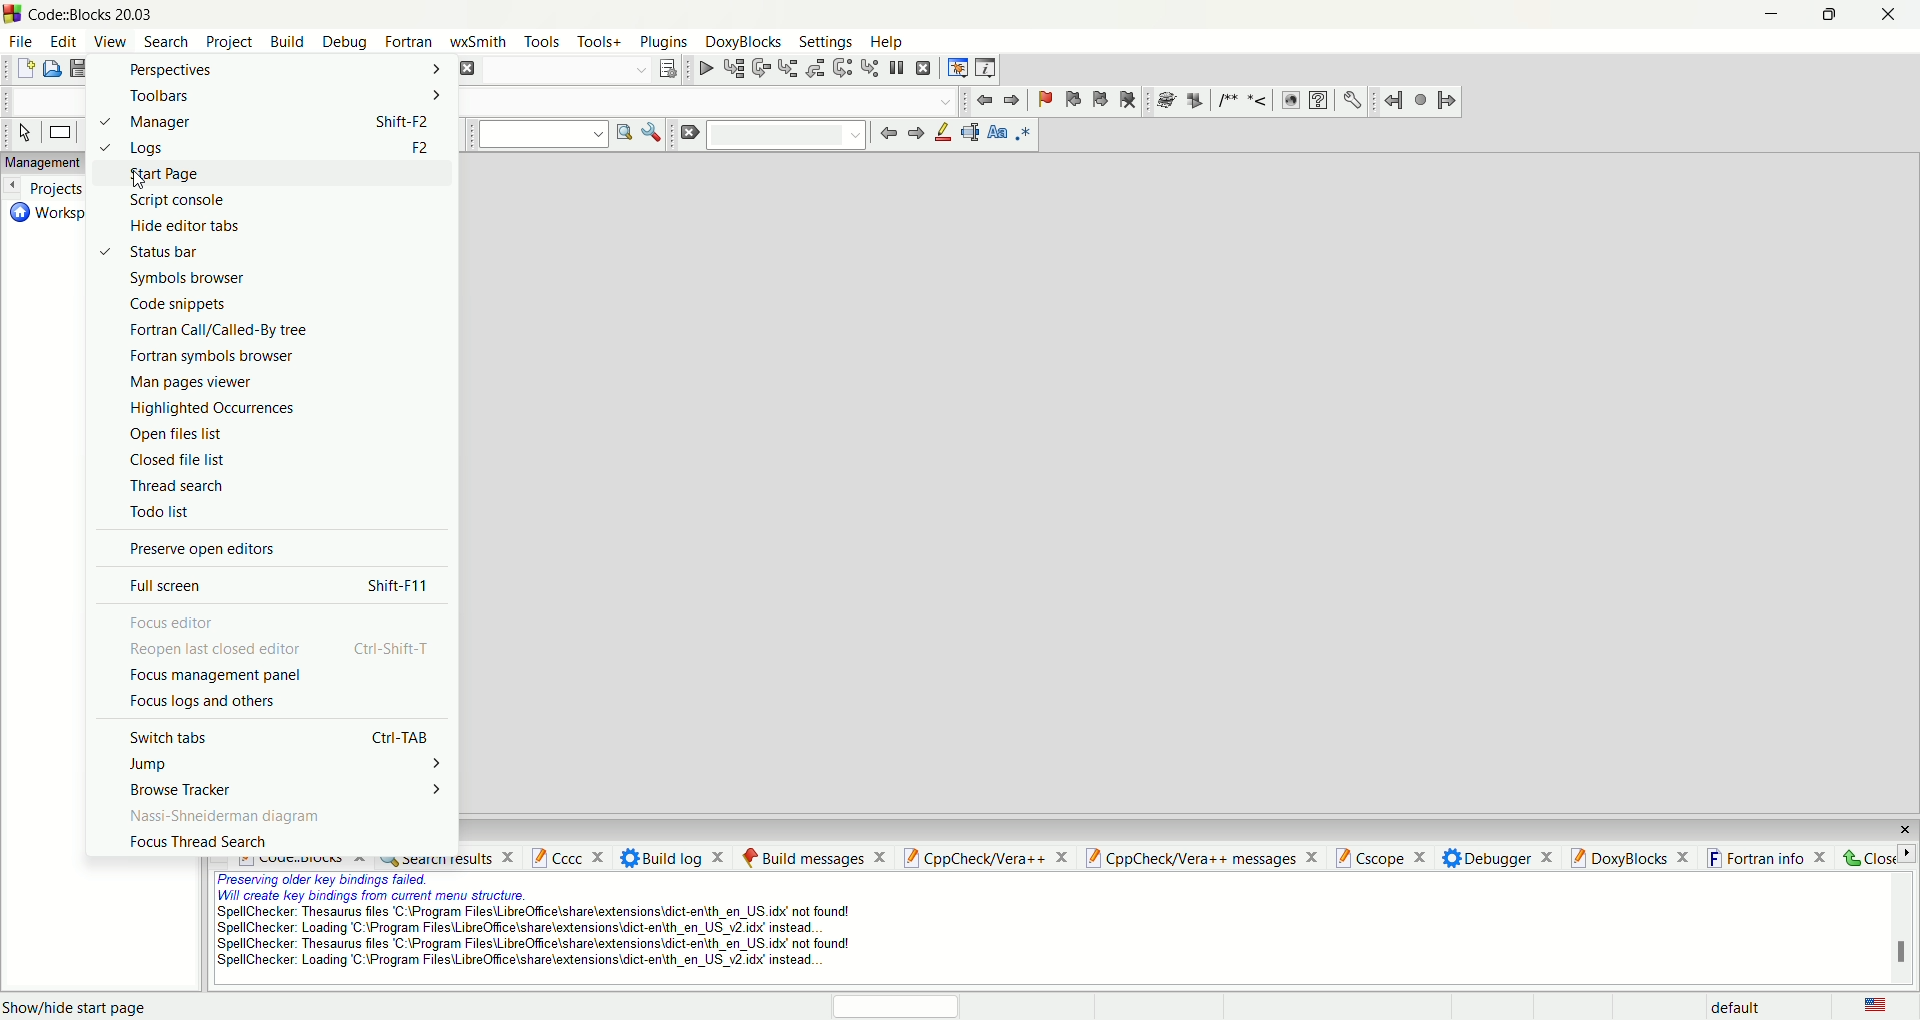 The width and height of the screenshot is (1920, 1020). Describe the element at coordinates (998, 136) in the screenshot. I see `match case` at that location.